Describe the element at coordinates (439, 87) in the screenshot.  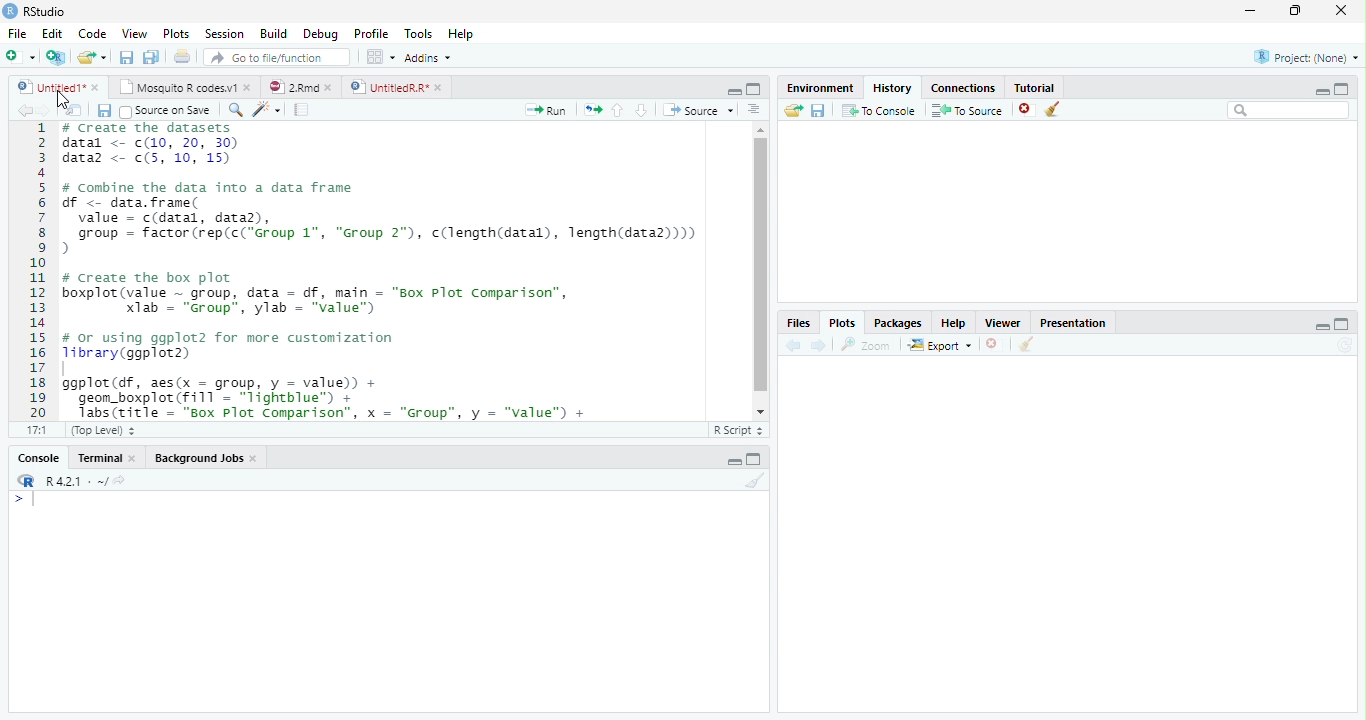
I see `close` at that location.